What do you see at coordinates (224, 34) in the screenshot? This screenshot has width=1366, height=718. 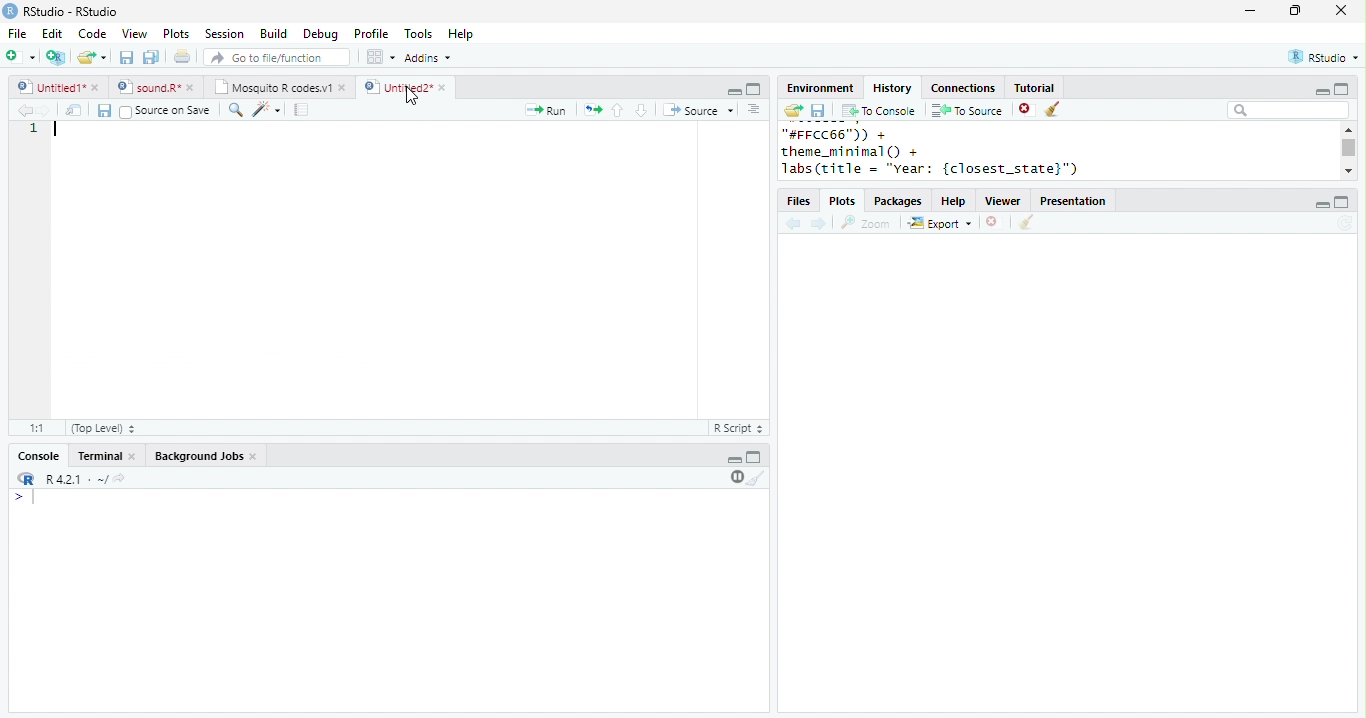 I see `Session` at bounding box center [224, 34].